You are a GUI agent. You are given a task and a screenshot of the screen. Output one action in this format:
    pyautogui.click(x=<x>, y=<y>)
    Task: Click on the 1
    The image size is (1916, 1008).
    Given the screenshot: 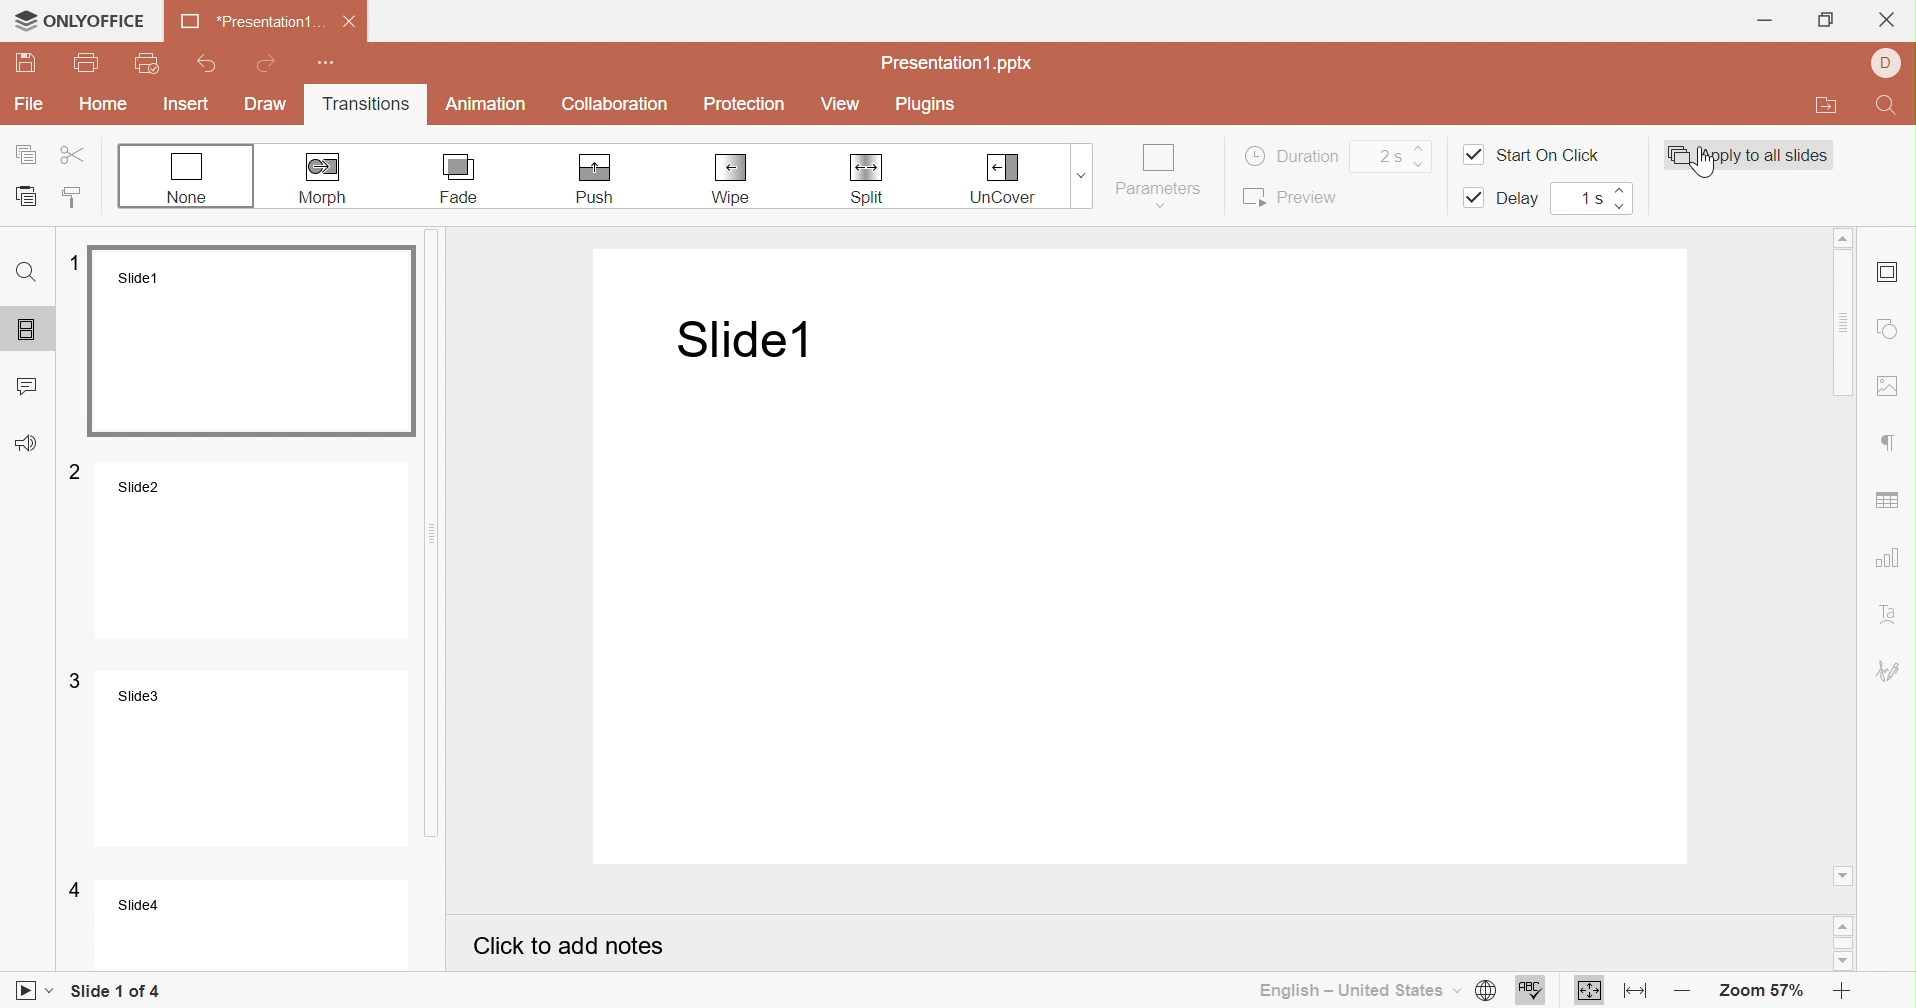 What is the action you would take?
    pyautogui.click(x=76, y=259)
    